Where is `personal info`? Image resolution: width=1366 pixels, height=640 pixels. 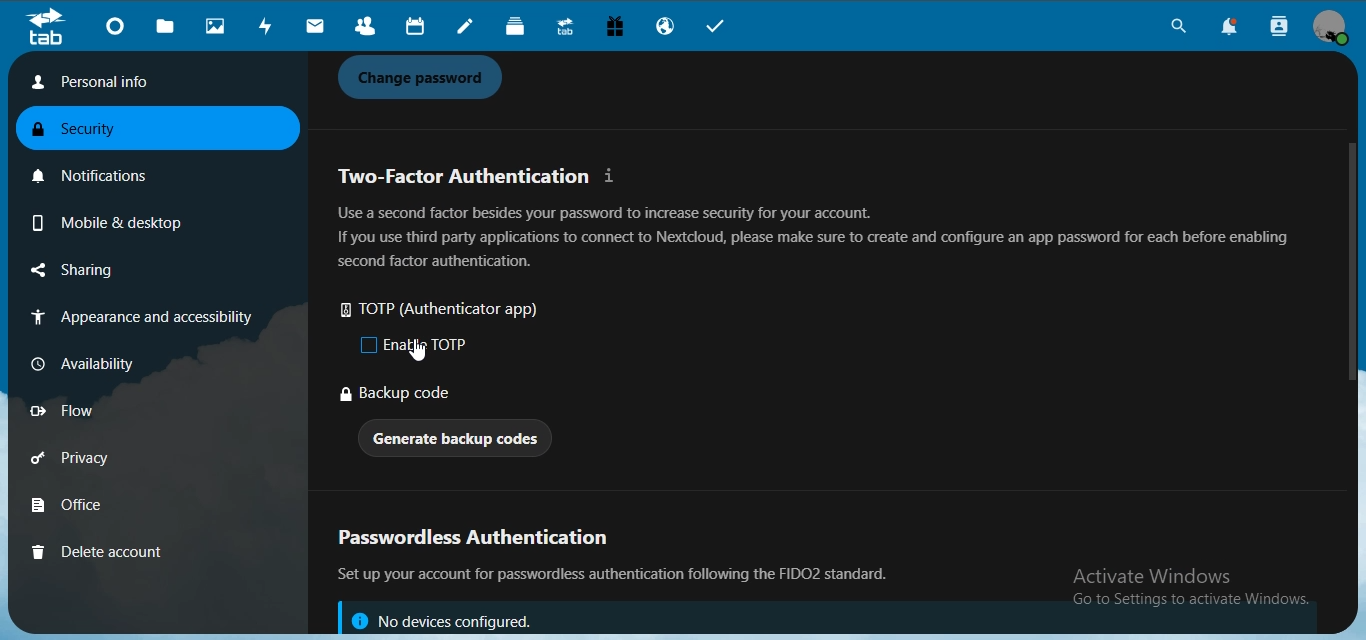 personal info is located at coordinates (149, 82).